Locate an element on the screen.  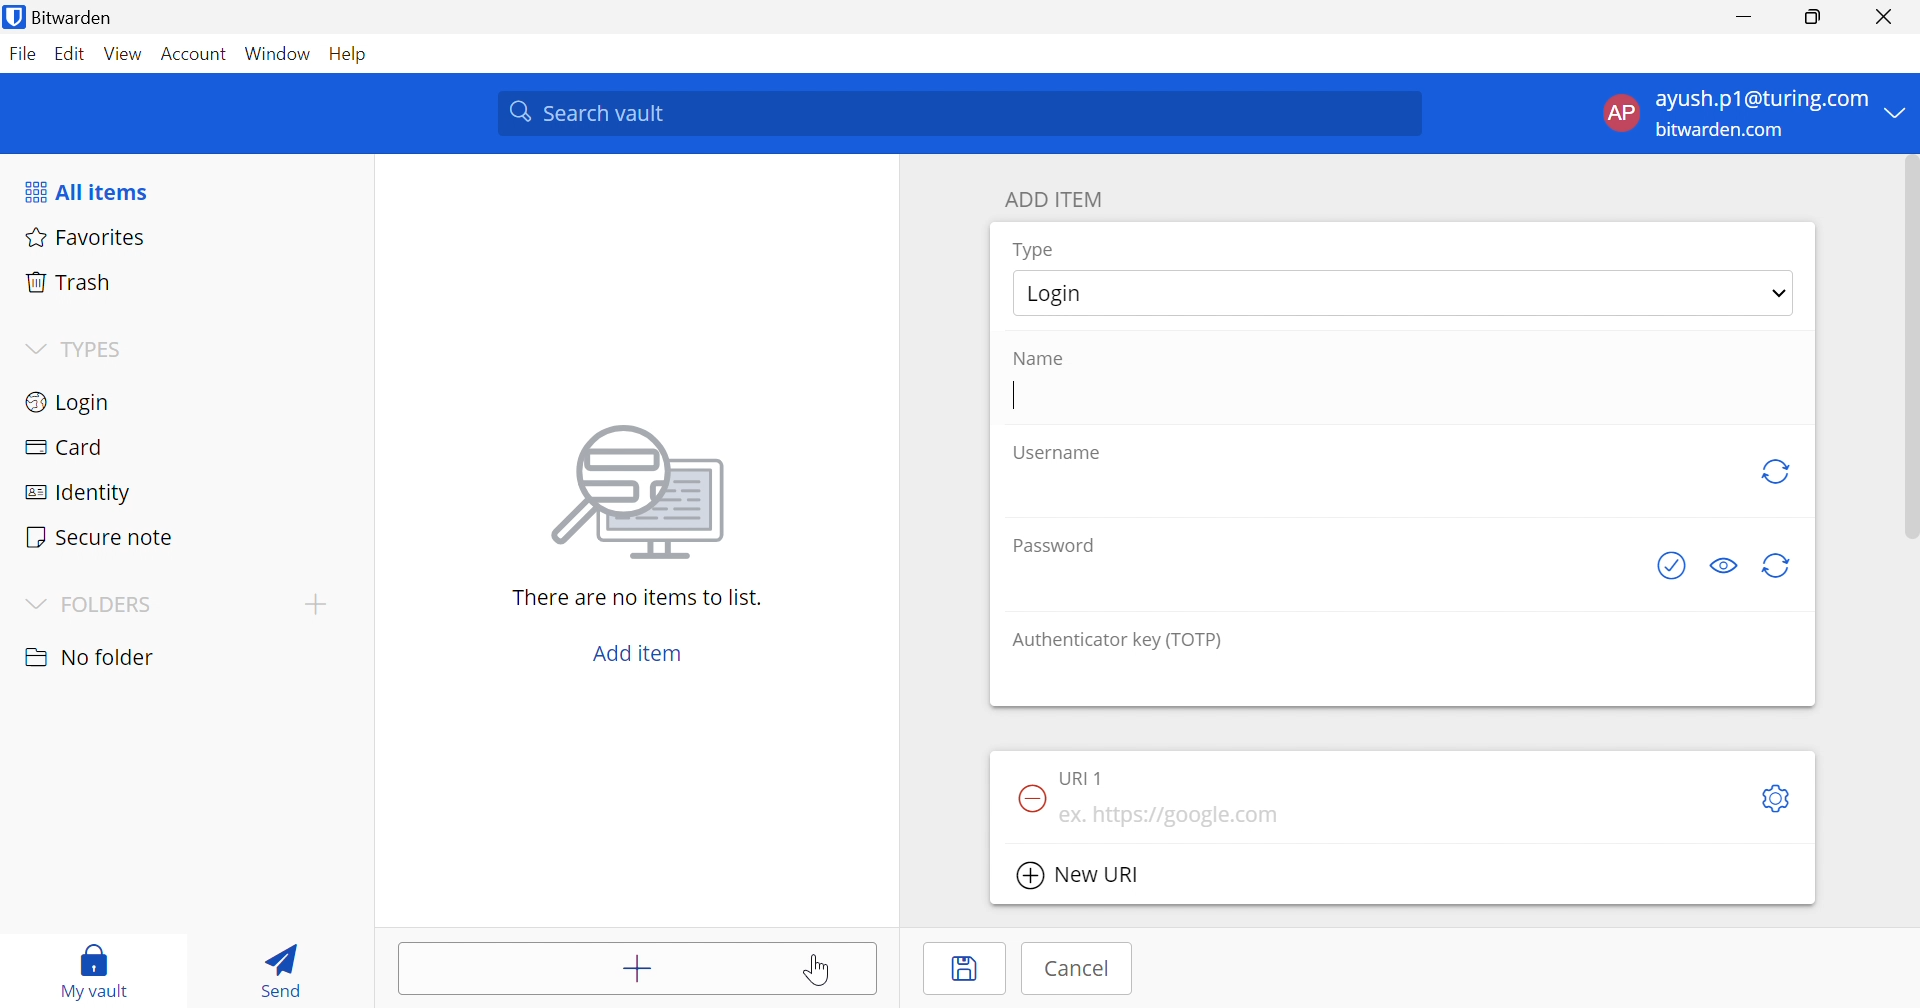
URL 1 is located at coordinates (1083, 778).